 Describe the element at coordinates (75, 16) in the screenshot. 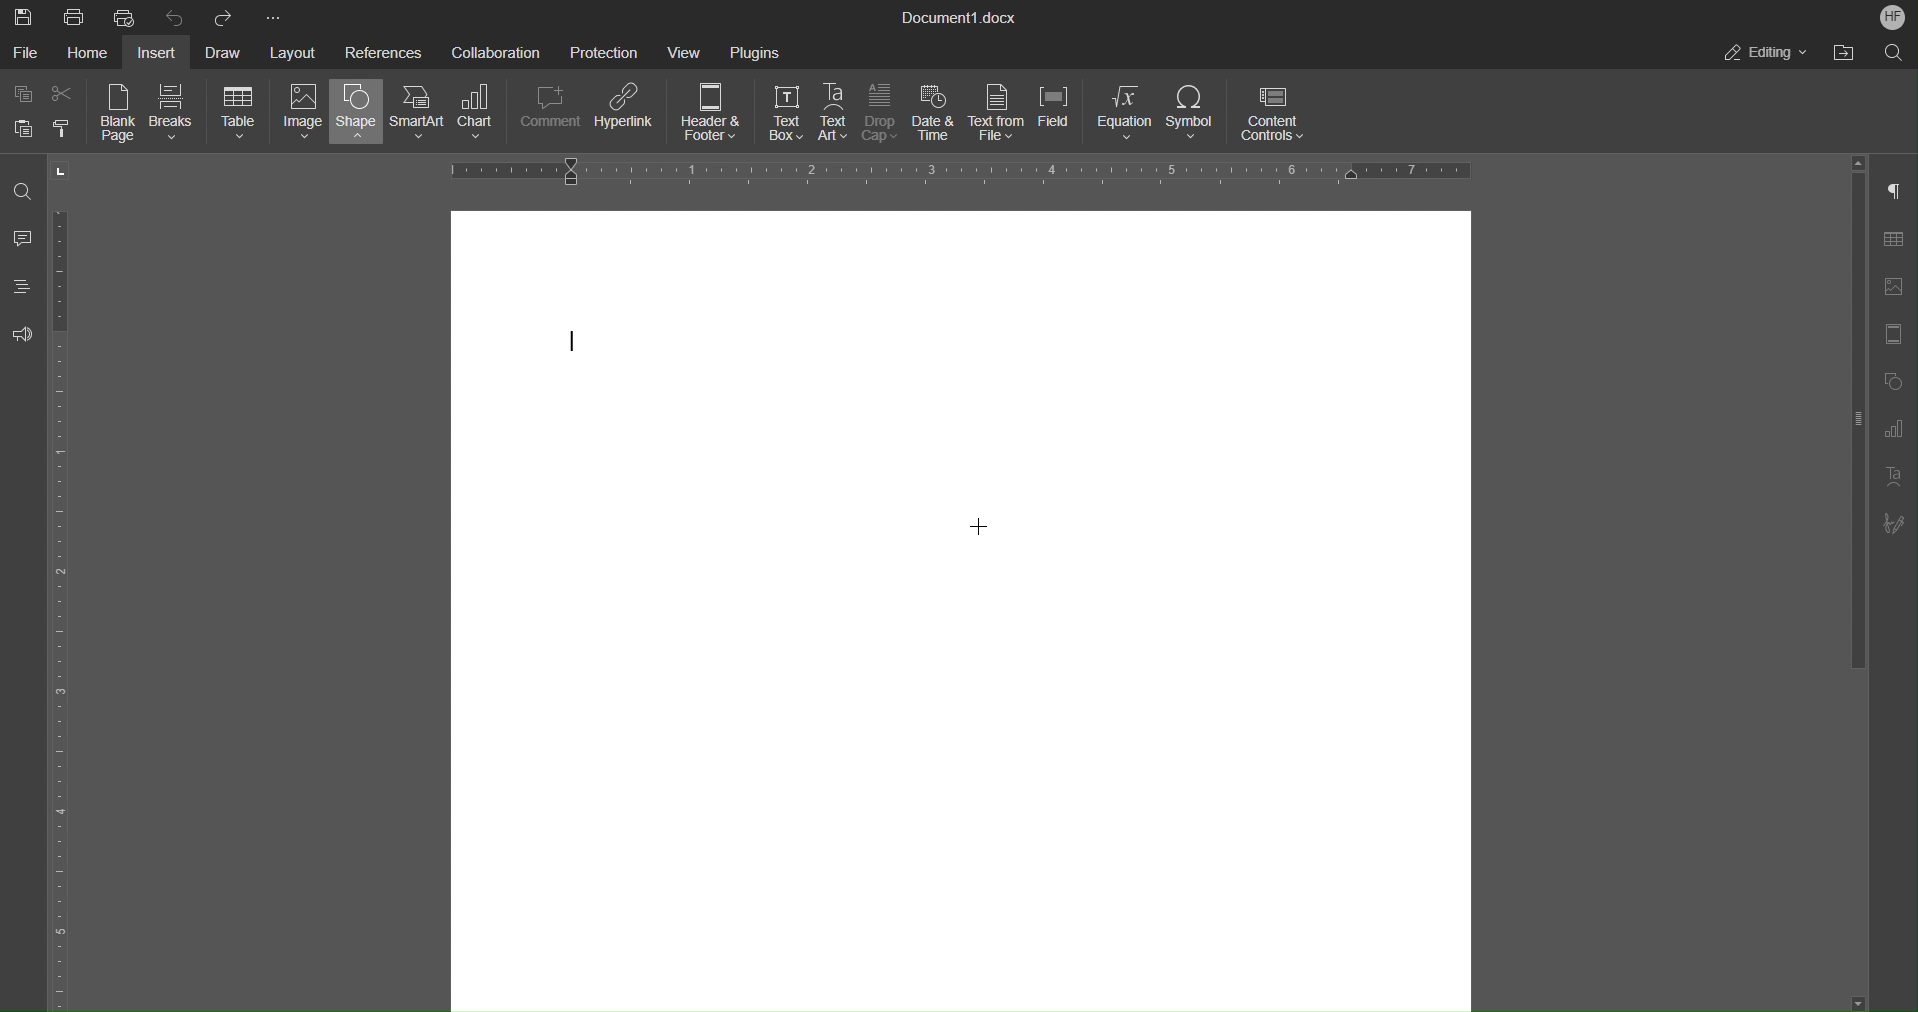

I see `Print` at that location.